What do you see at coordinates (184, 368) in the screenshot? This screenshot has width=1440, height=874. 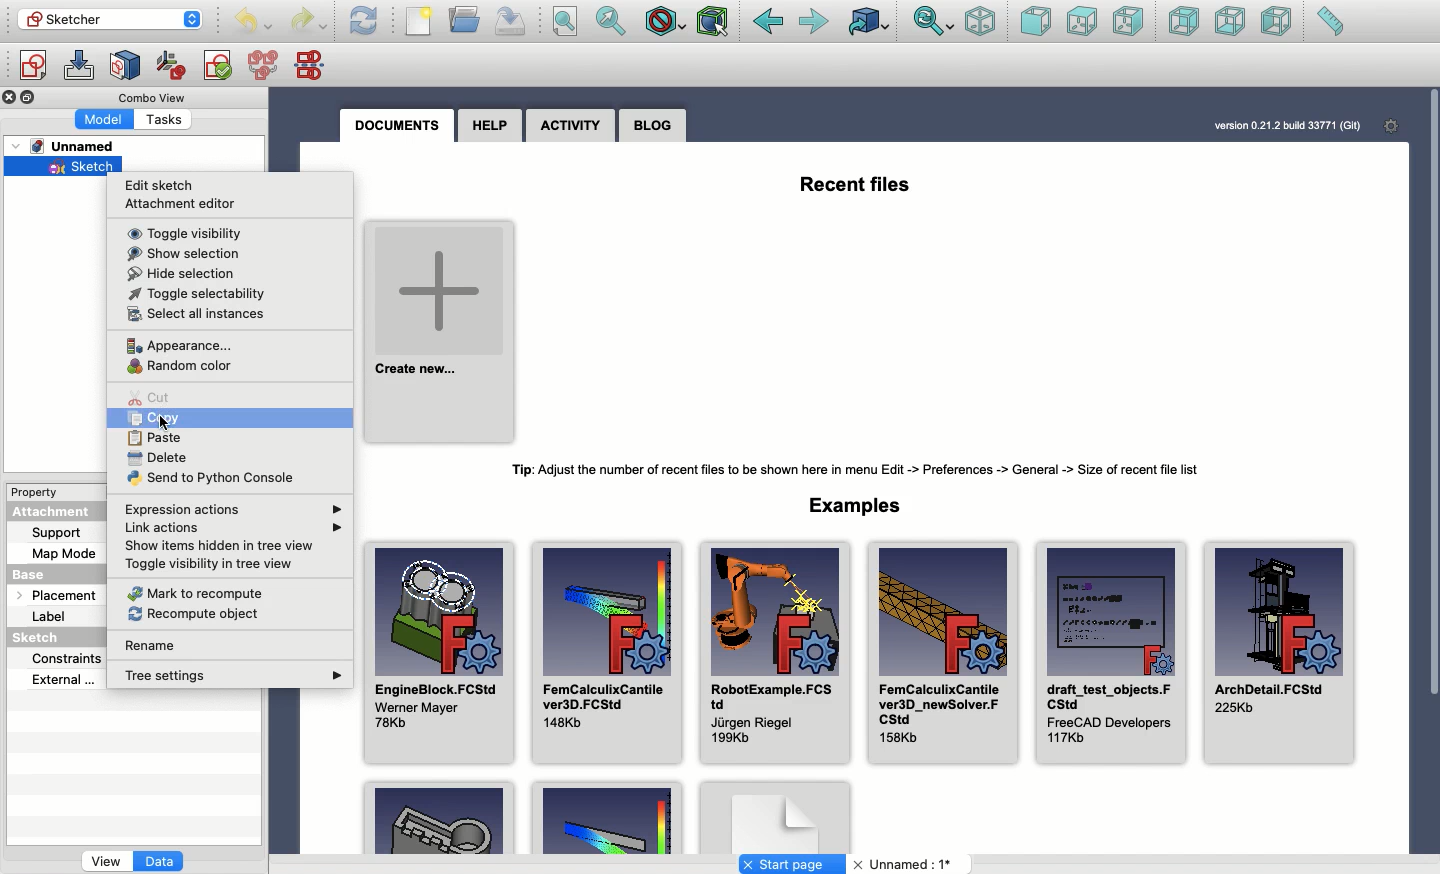 I see `Random color` at bounding box center [184, 368].